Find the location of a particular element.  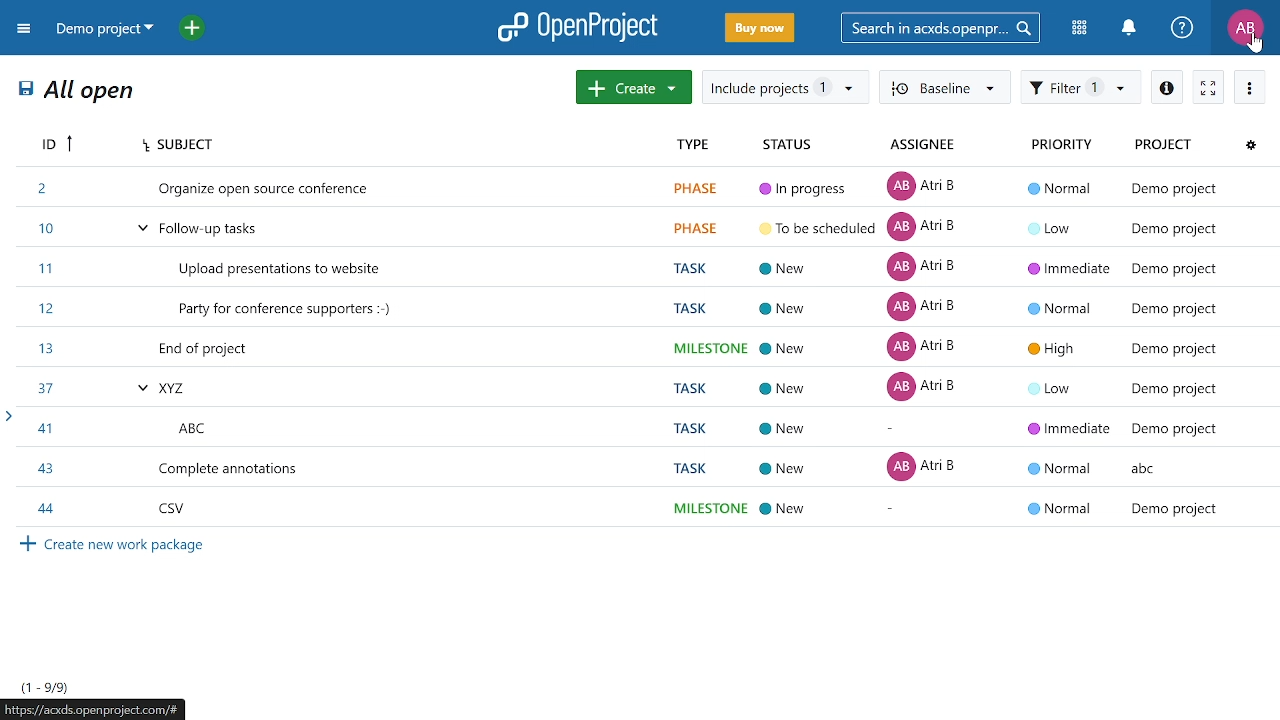

current account "AB" is located at coordinates (1245, 29).